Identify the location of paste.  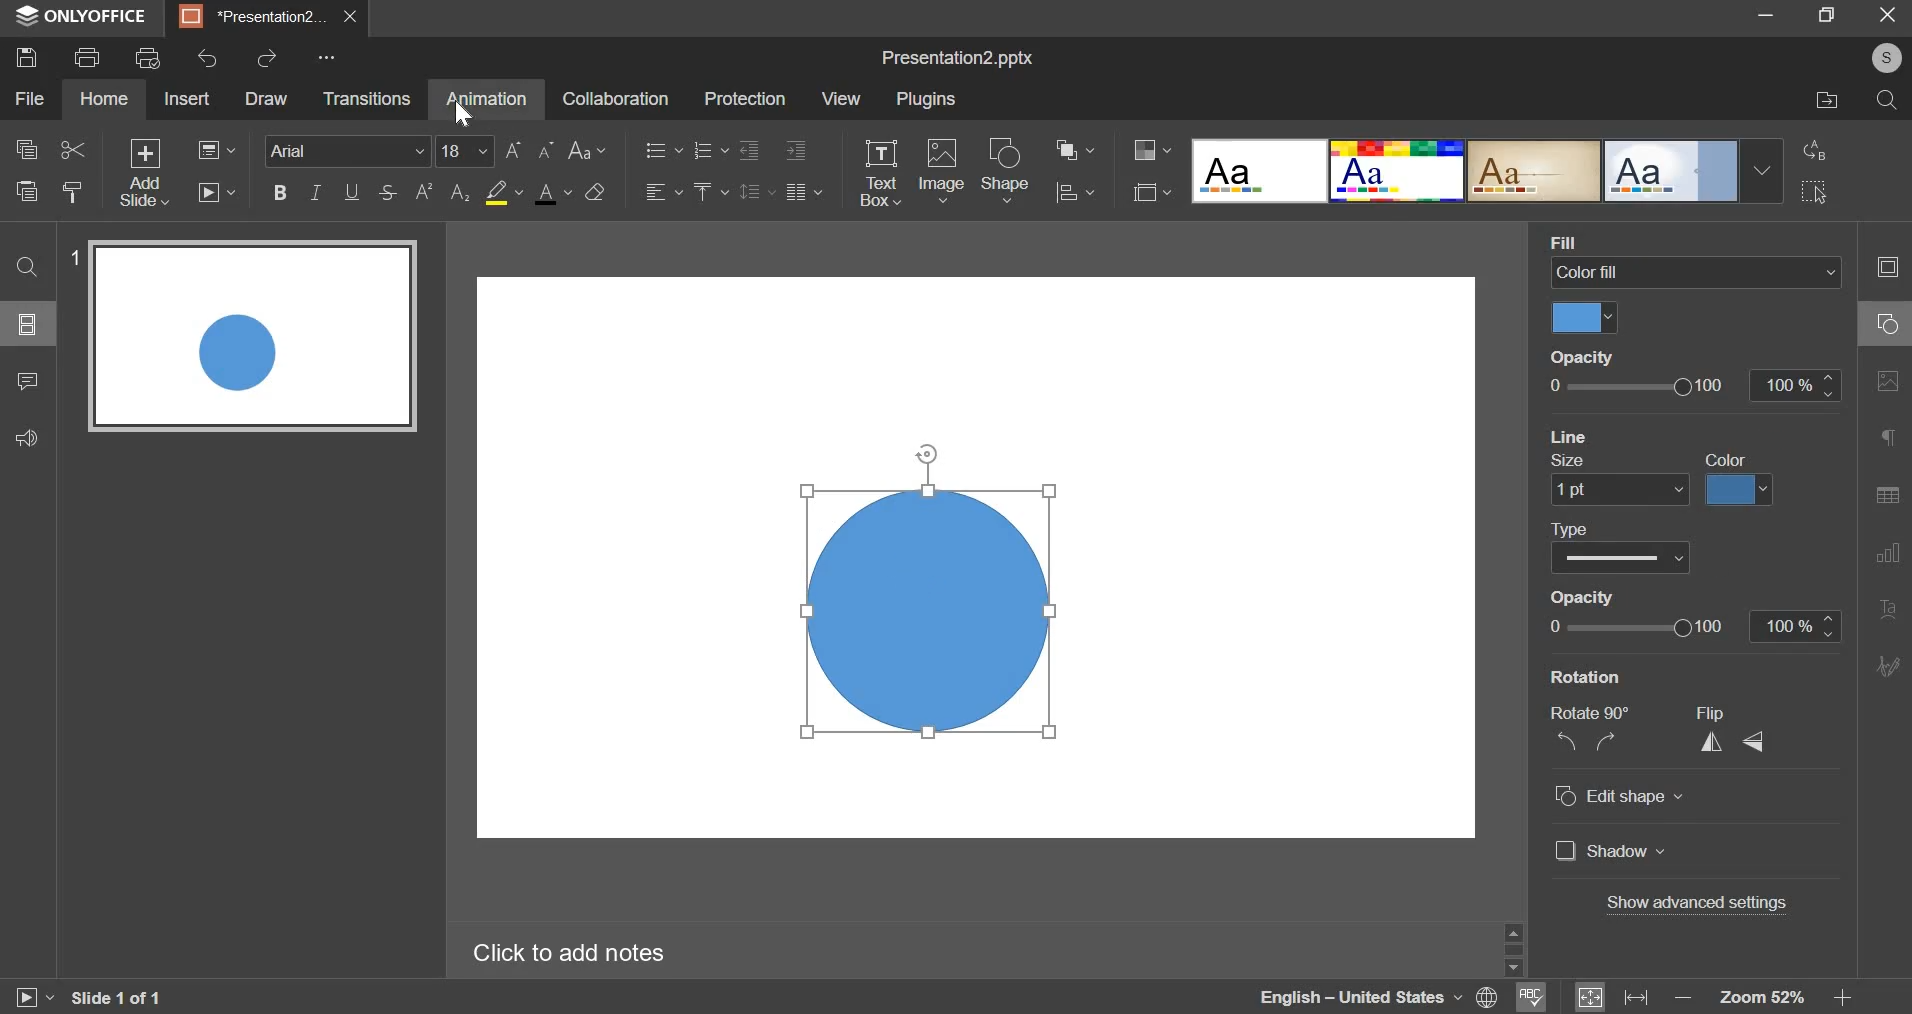
(26, 189).